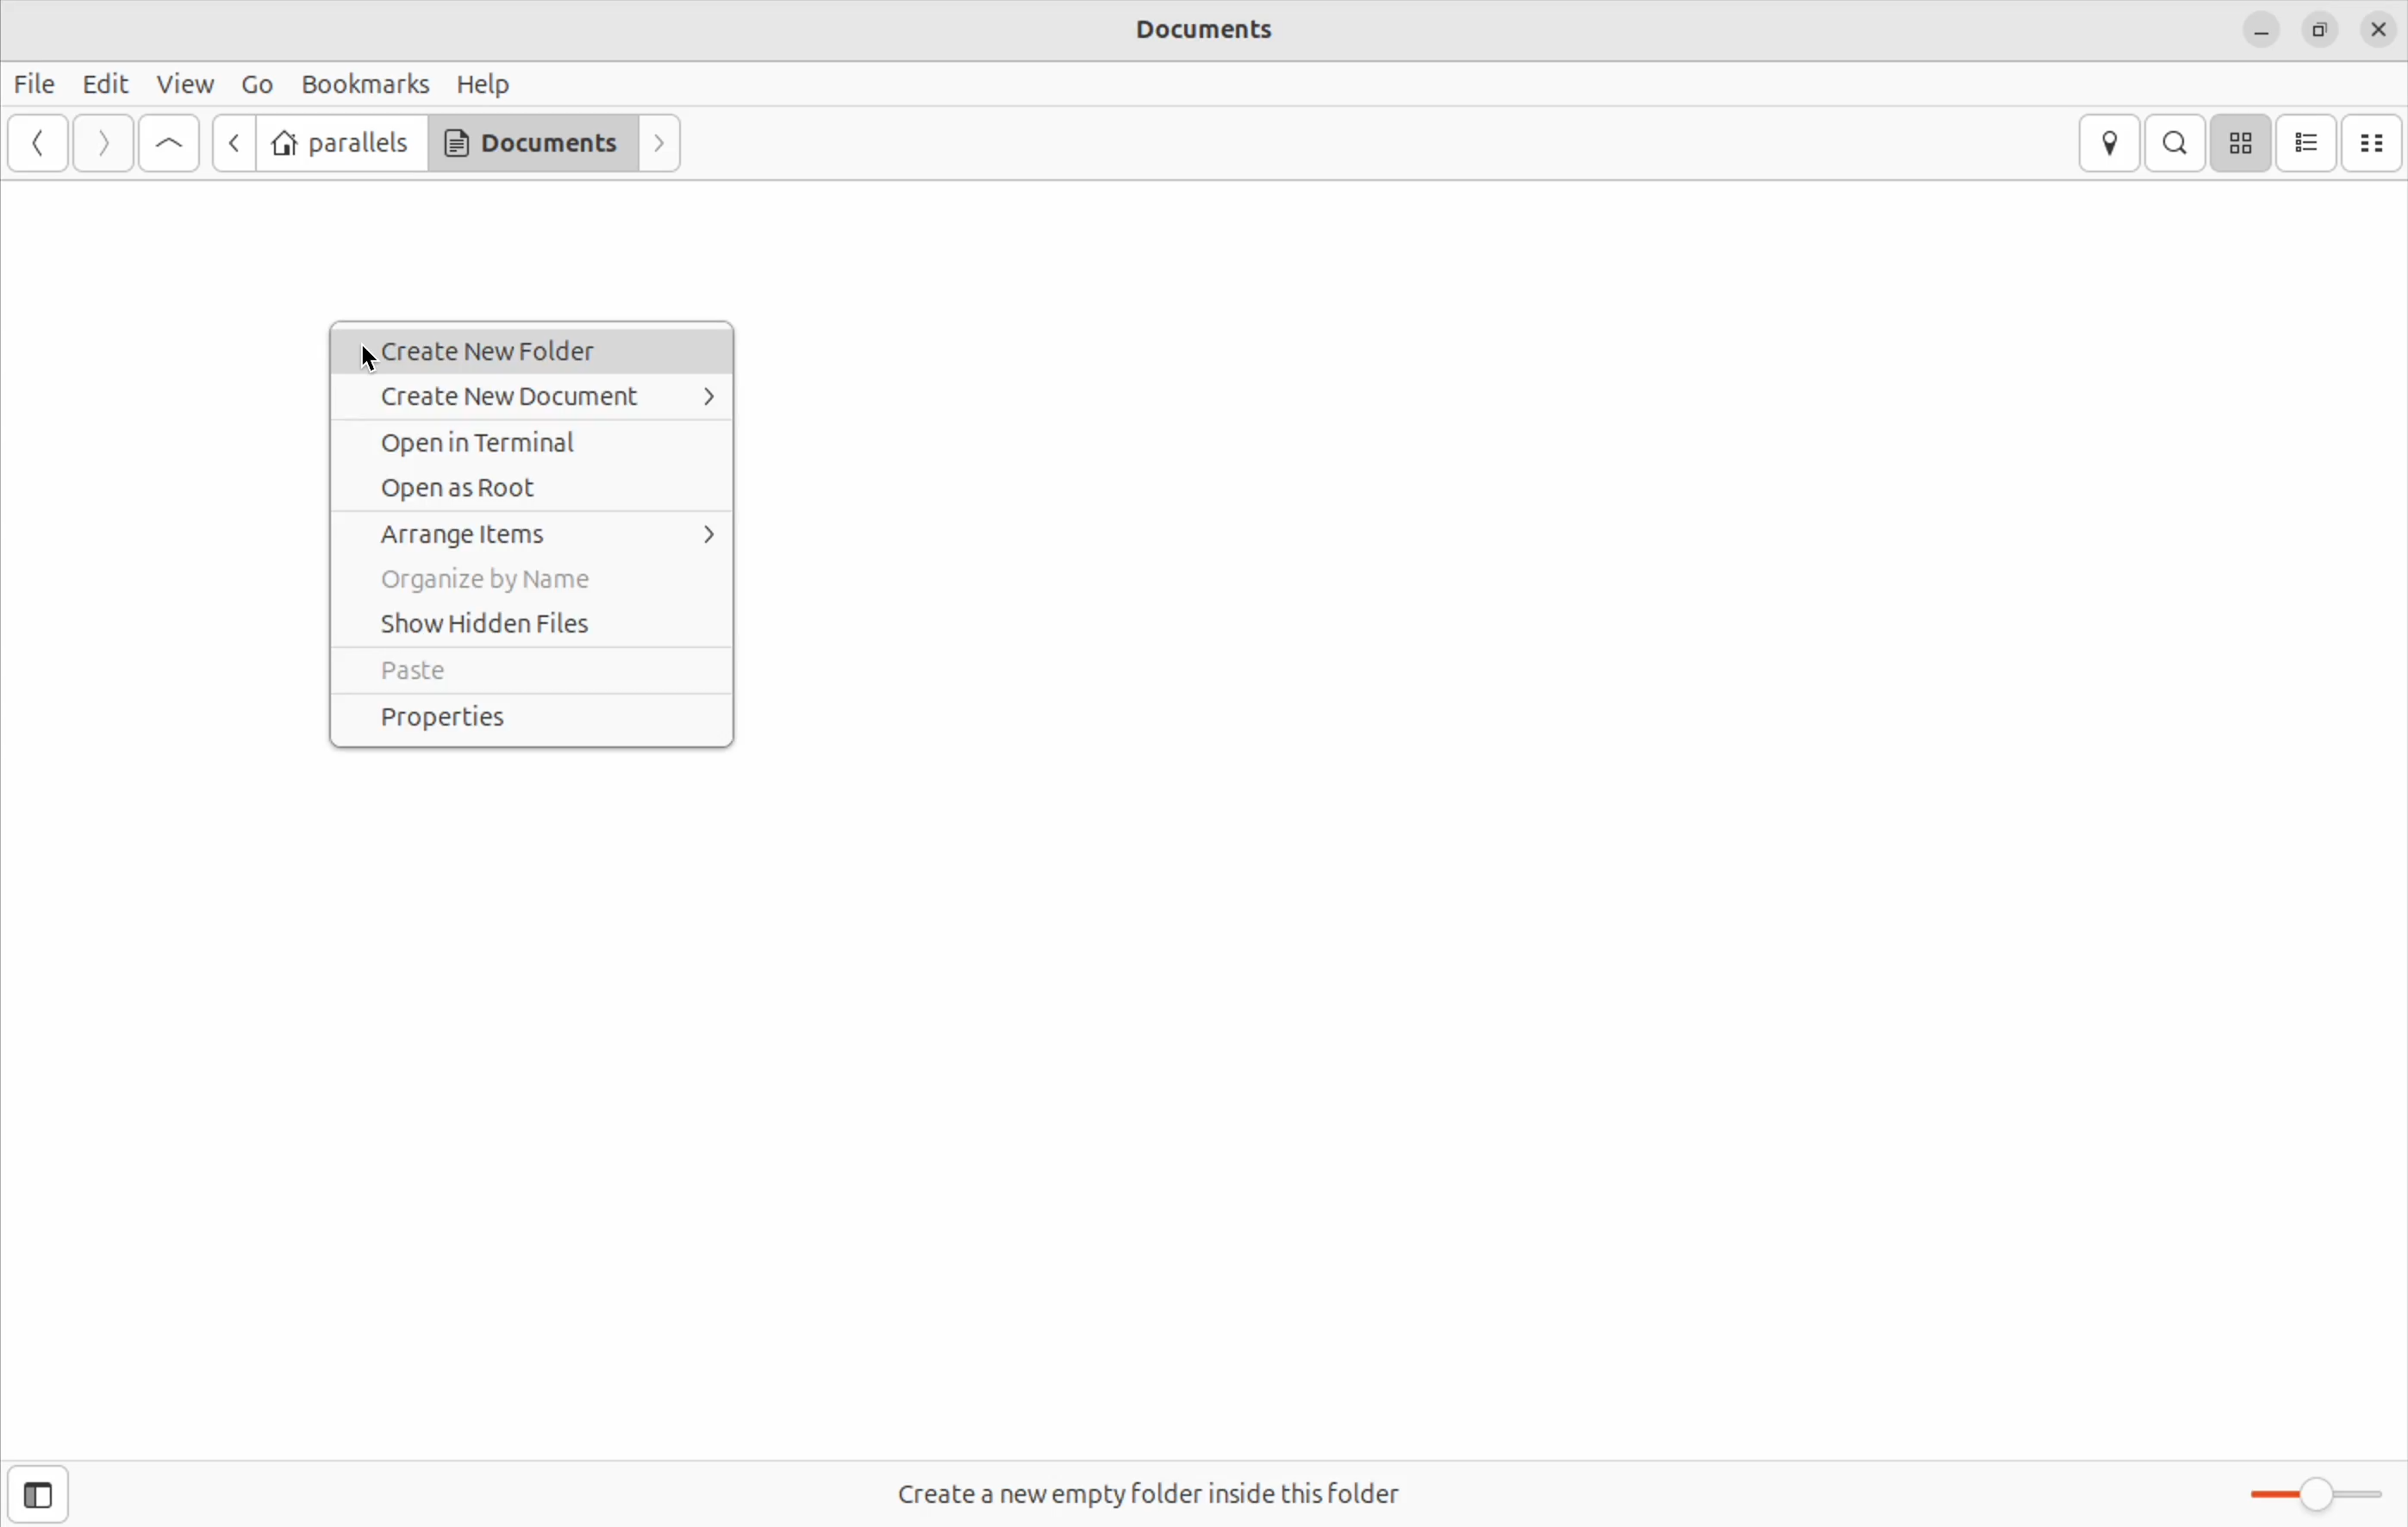  What do you see at coordinates (2308, 1494) in the screenshot?
I see `Zoom` at bounding box center [2308, 1494].